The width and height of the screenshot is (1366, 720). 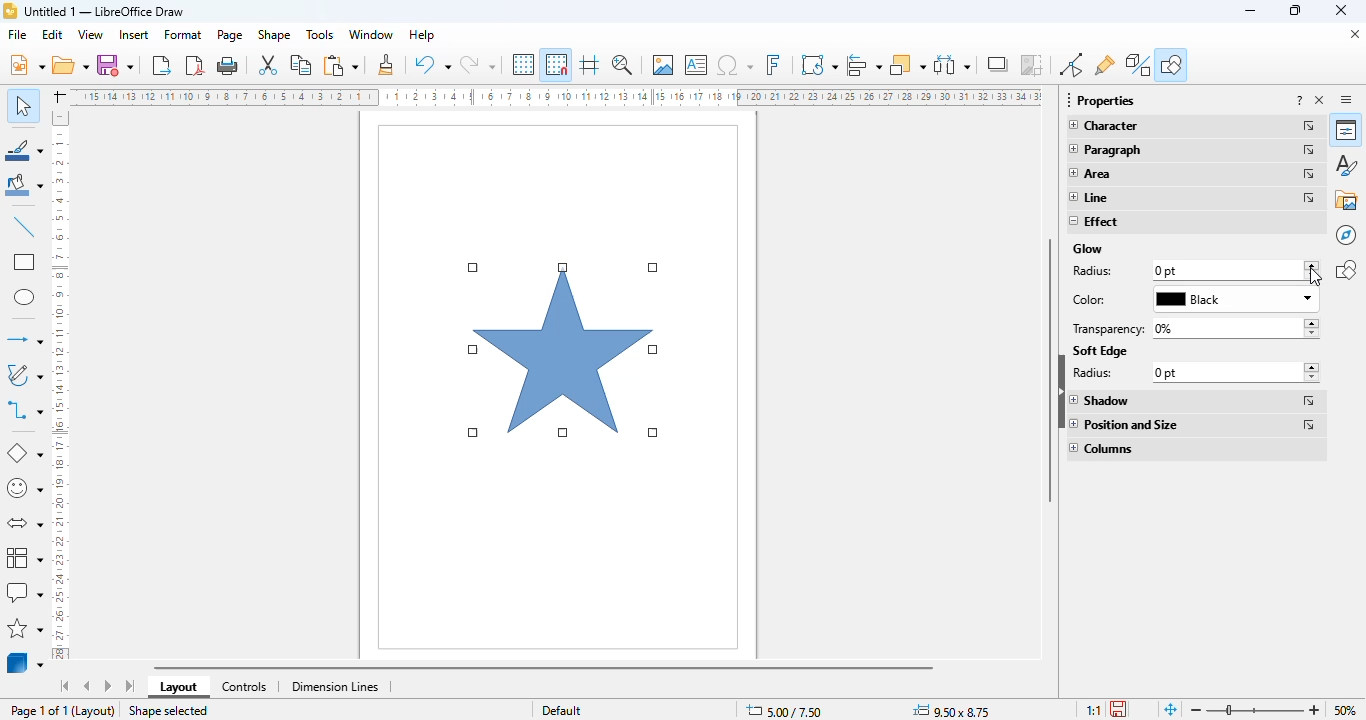 I want to click on navigator, so click(x=1347, y=235).